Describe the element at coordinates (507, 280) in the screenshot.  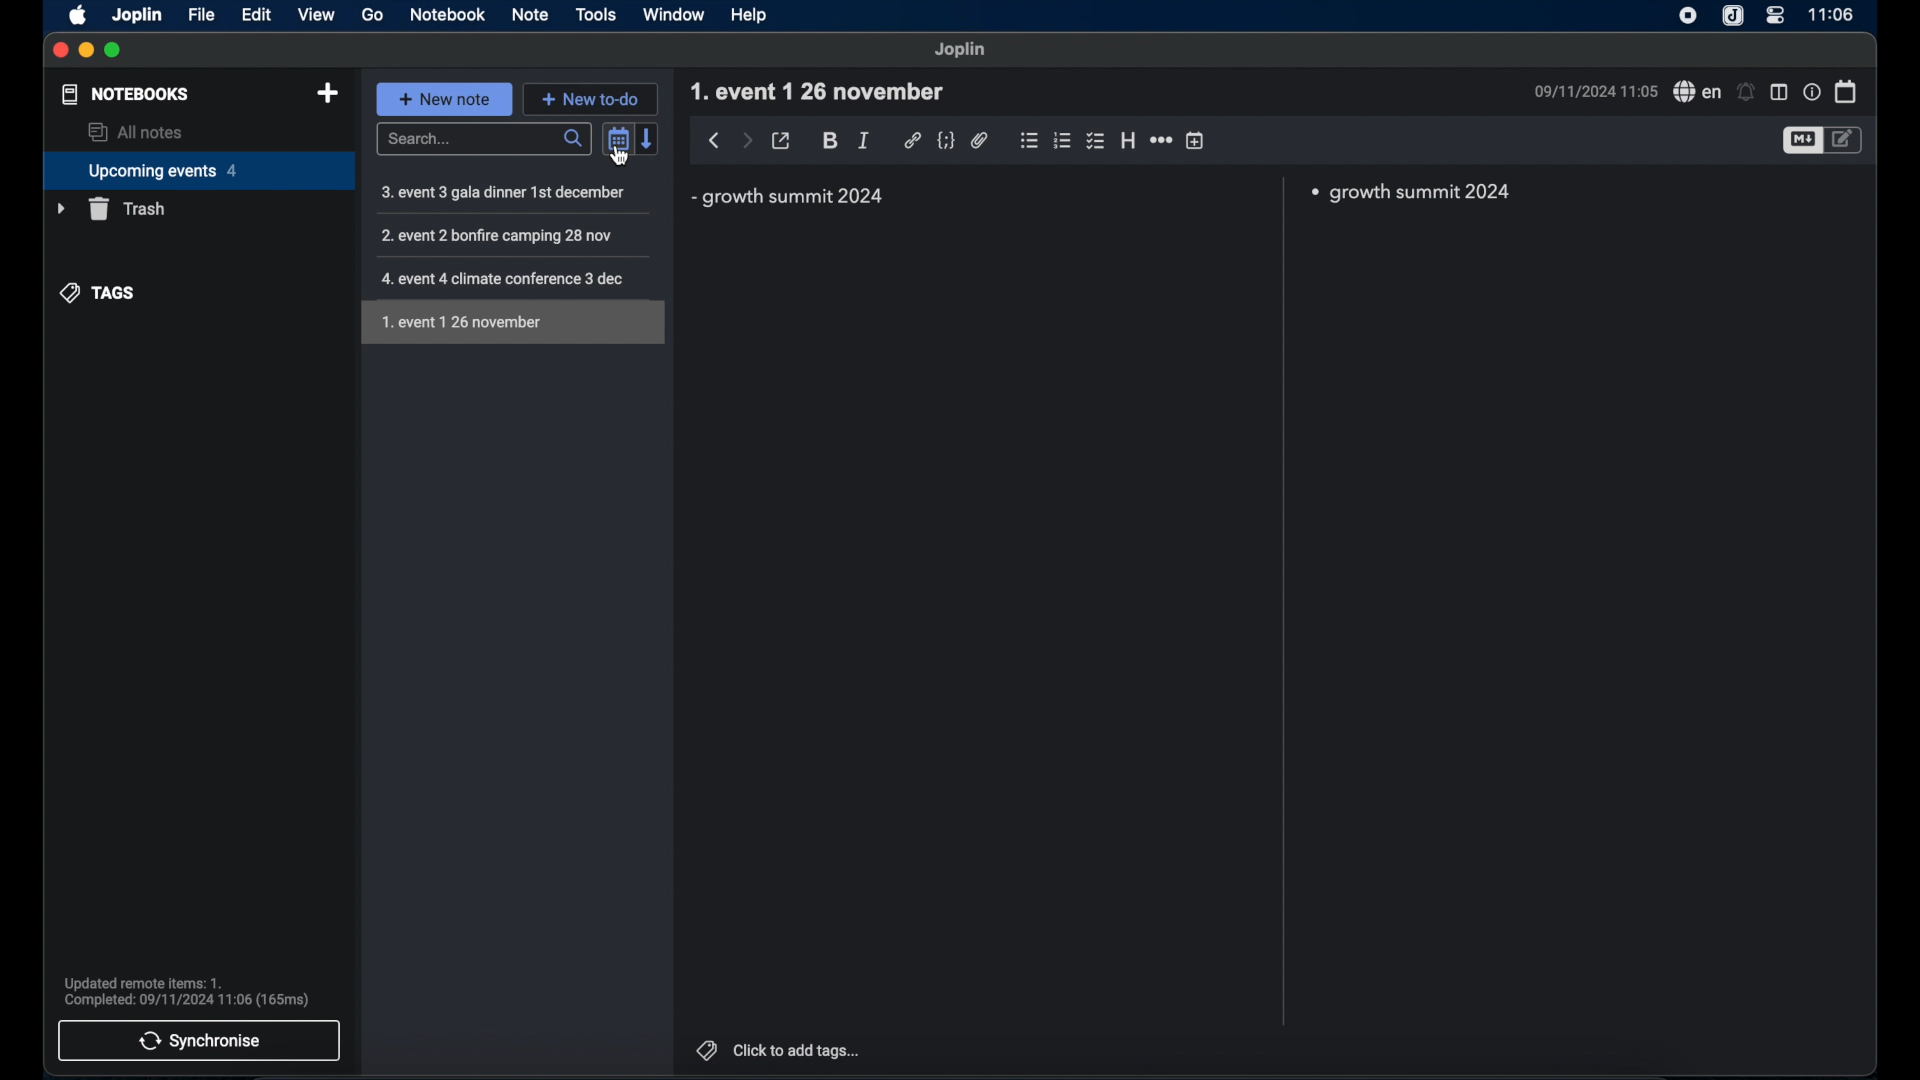
I see `4. event 4 climate conference 3 dec` at that location.